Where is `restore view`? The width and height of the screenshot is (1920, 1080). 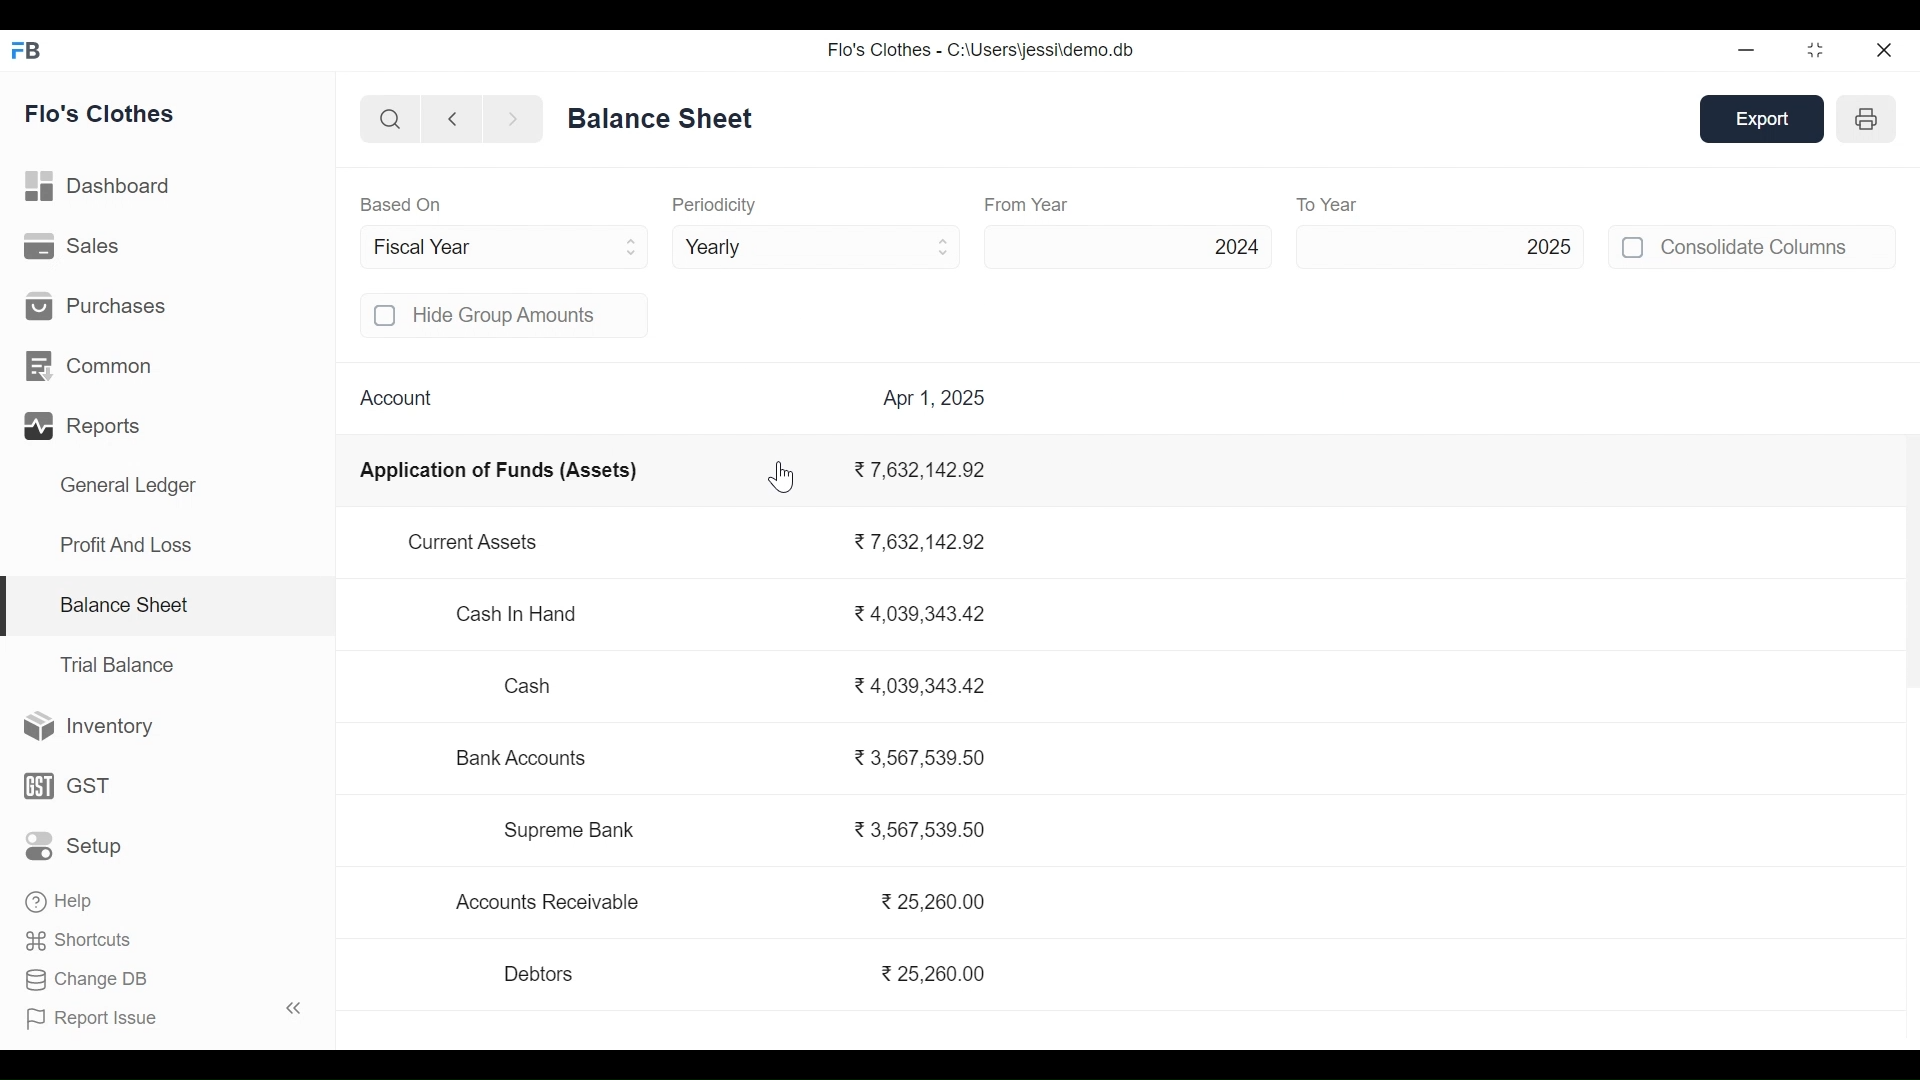
restore view is located at coordinates (1817, 51).